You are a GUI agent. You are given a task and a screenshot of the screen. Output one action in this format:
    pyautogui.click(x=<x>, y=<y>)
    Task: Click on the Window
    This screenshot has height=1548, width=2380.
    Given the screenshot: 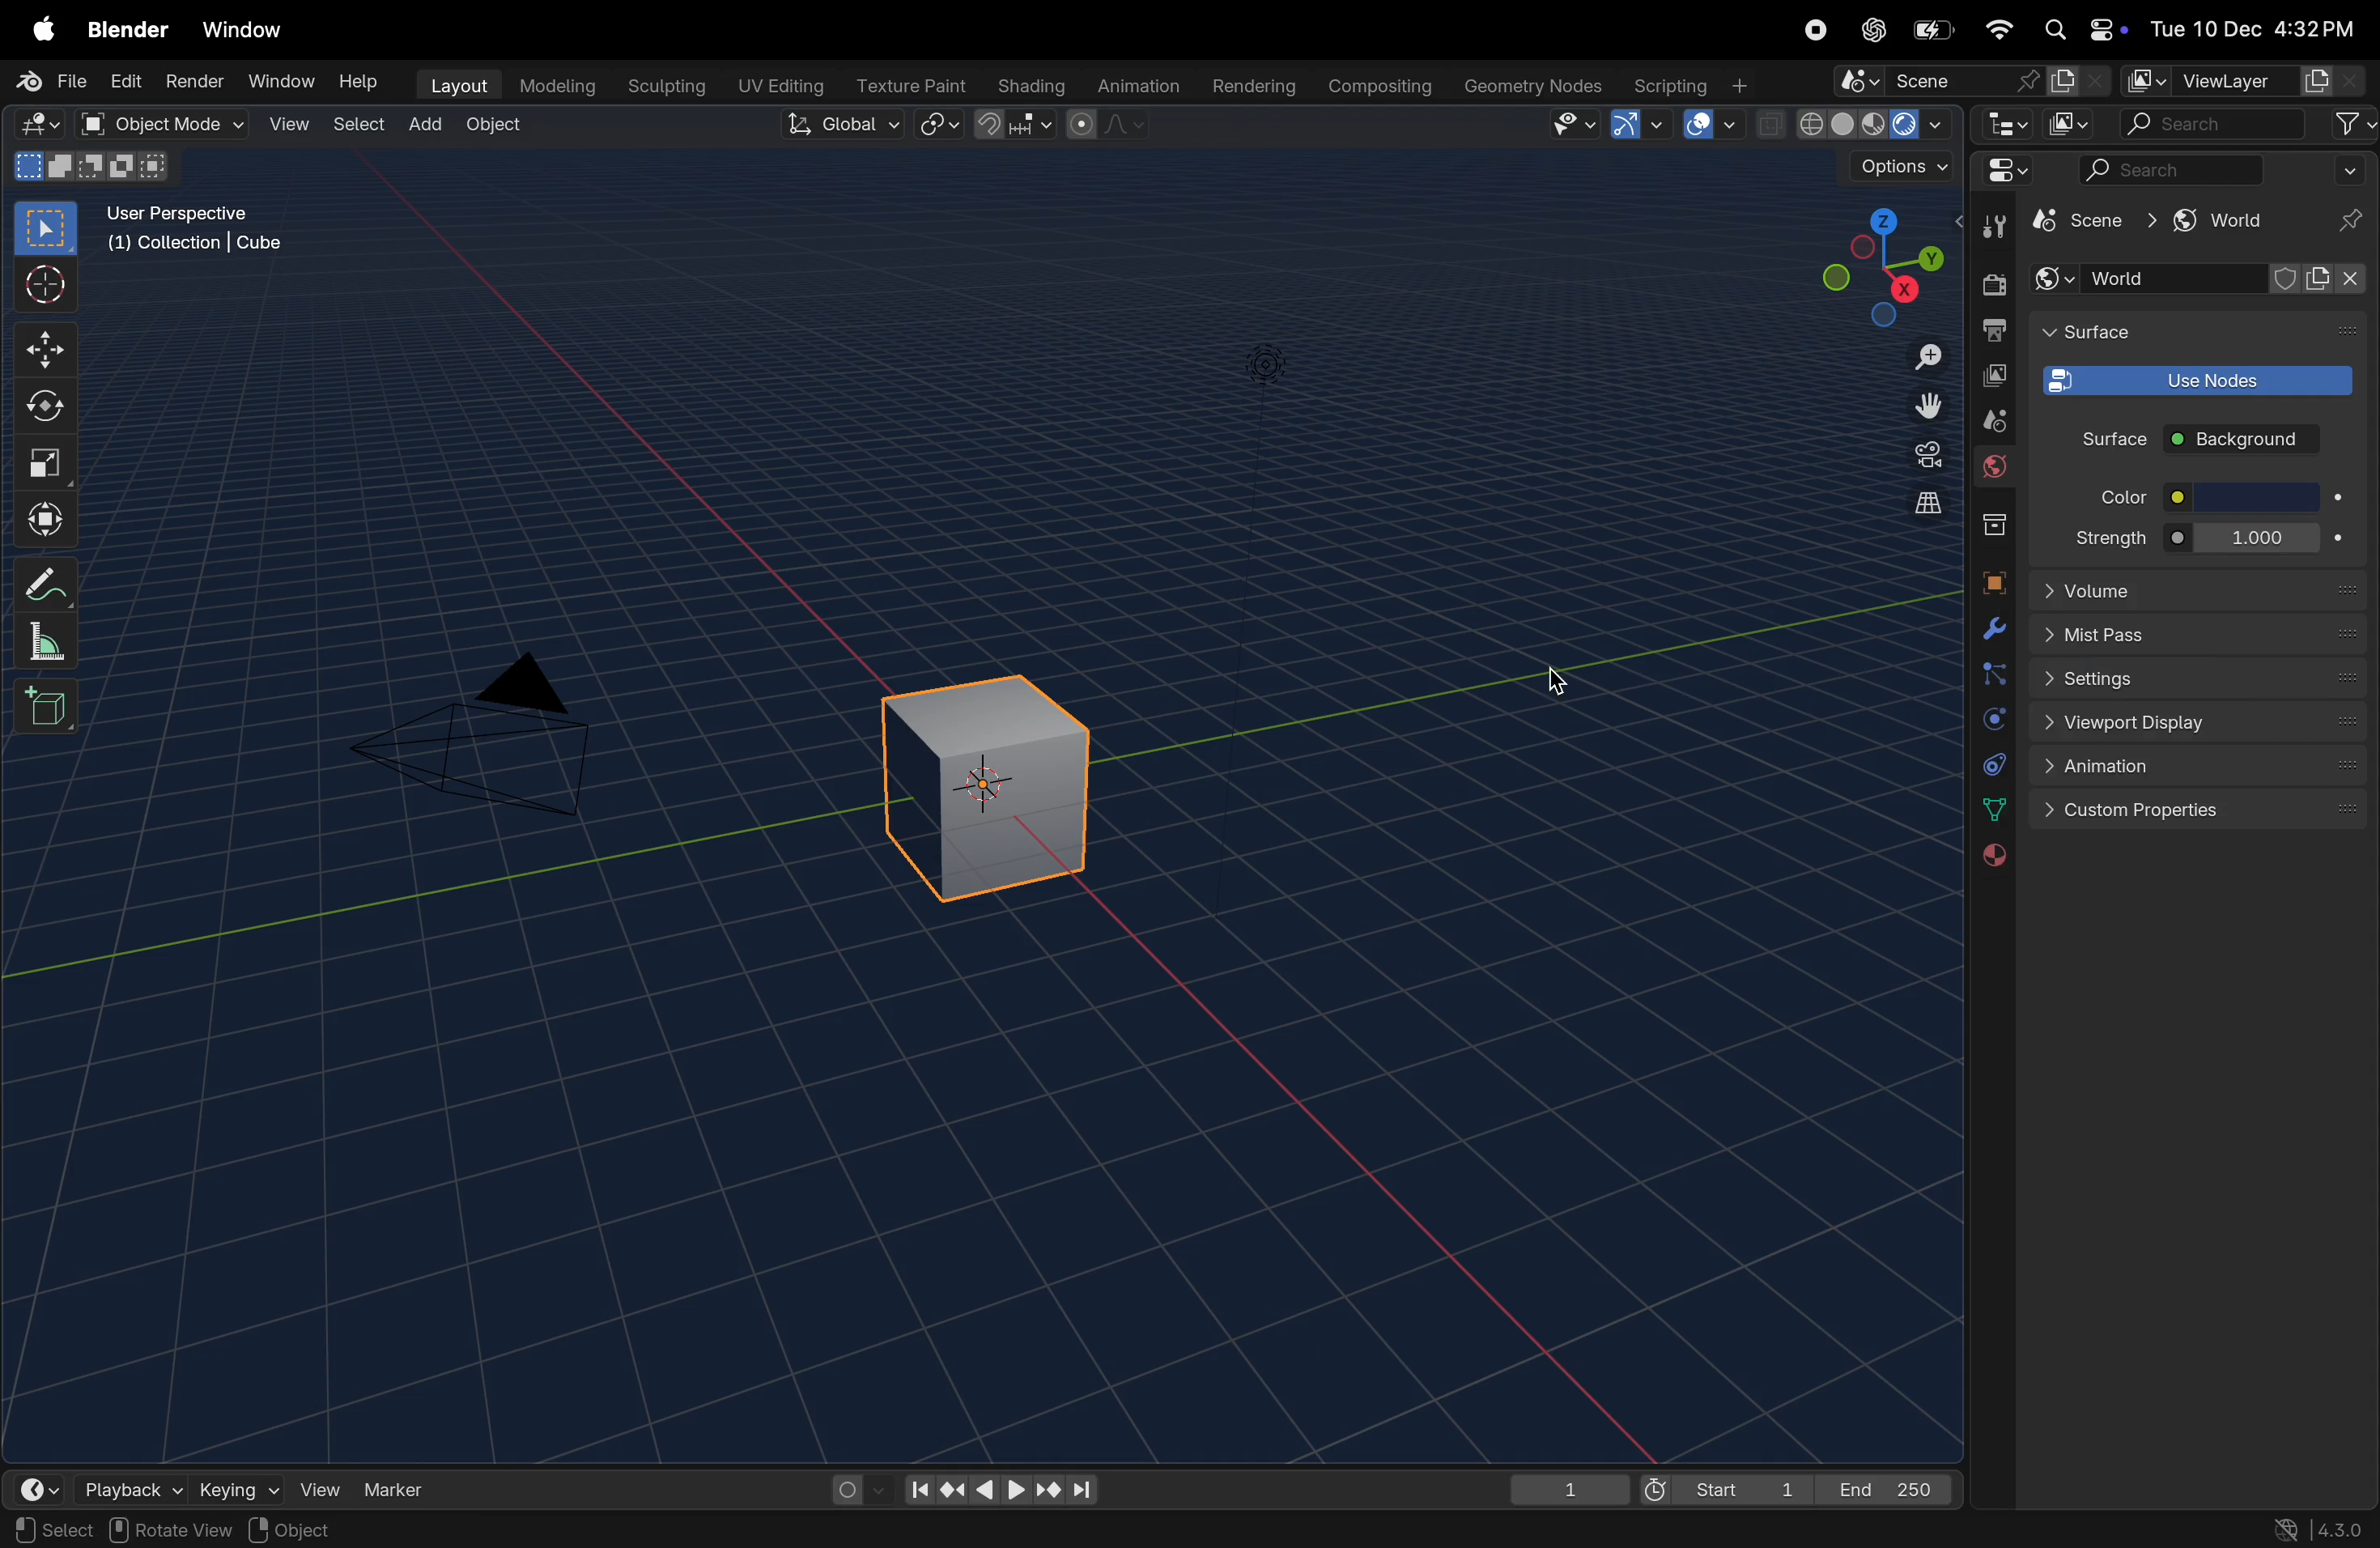 What is the action you would take?
    pyautogui.click(x=250, y=28)
    